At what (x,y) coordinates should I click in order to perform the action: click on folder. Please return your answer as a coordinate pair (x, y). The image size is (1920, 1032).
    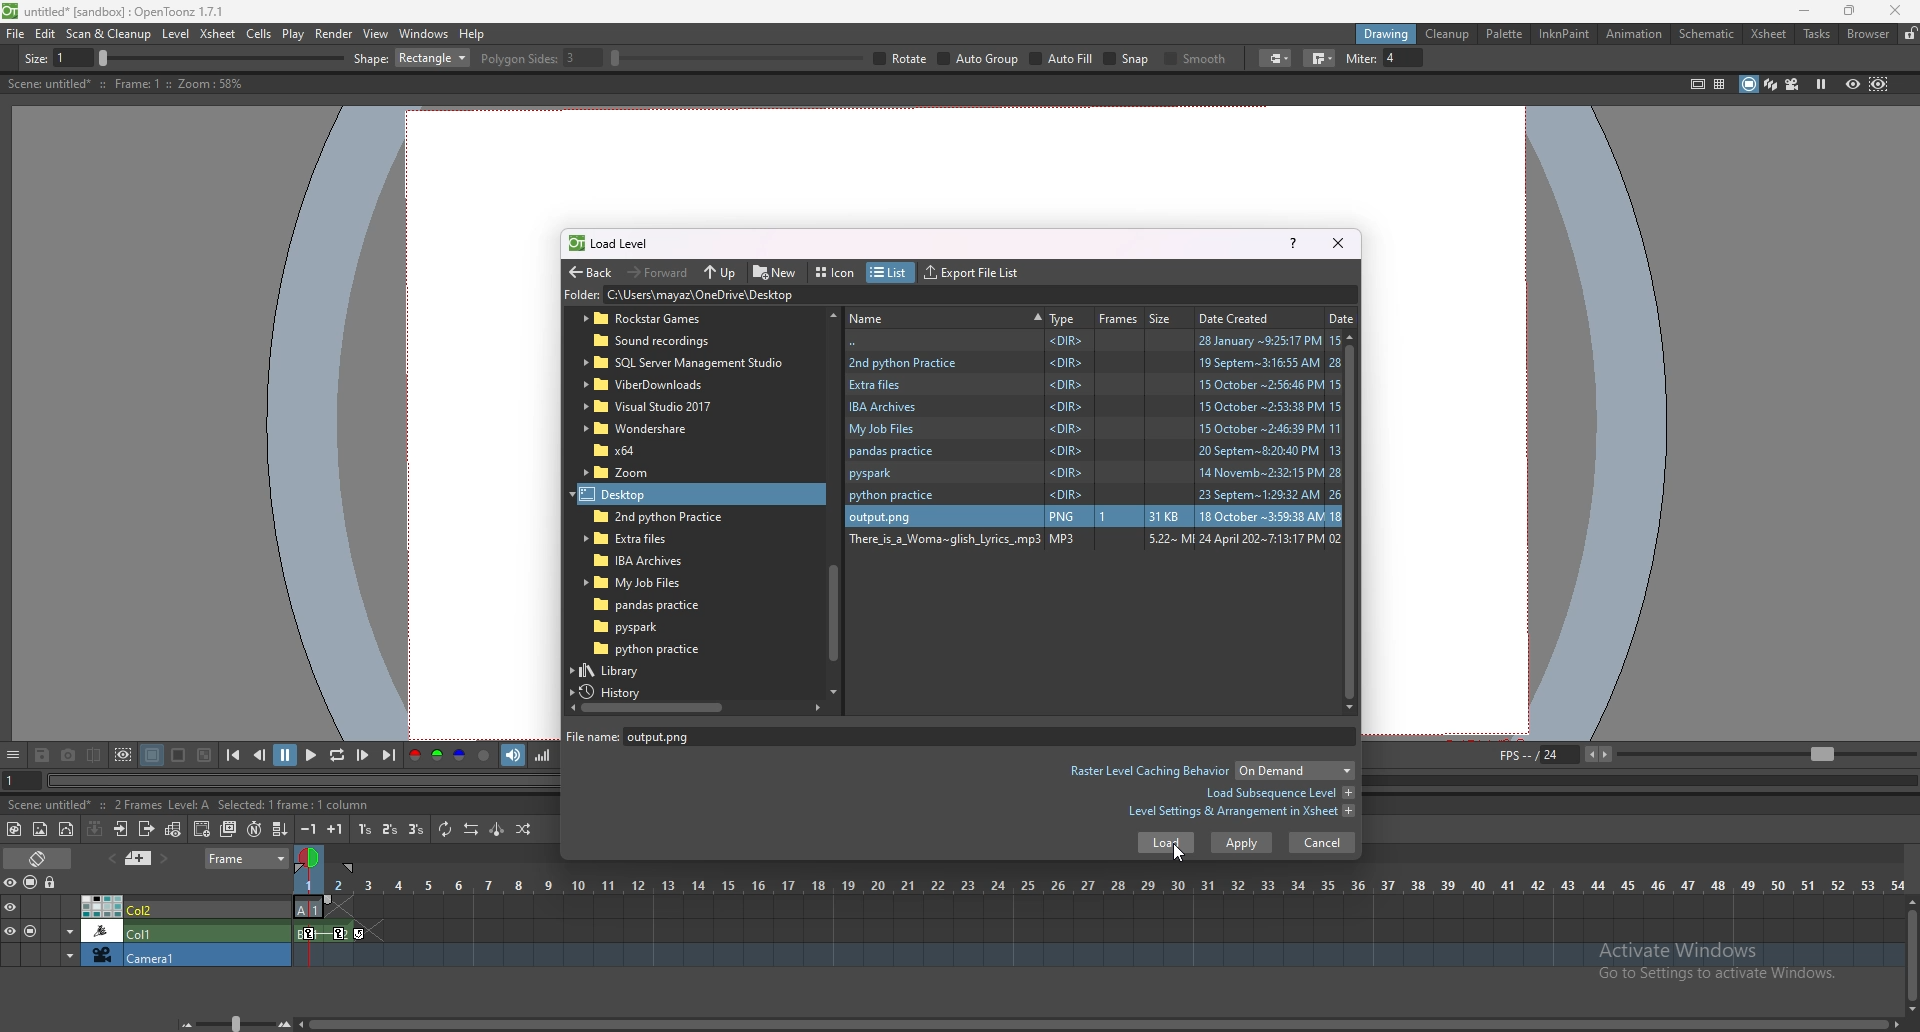
    Looking at the image, I should click on (1094, 496).